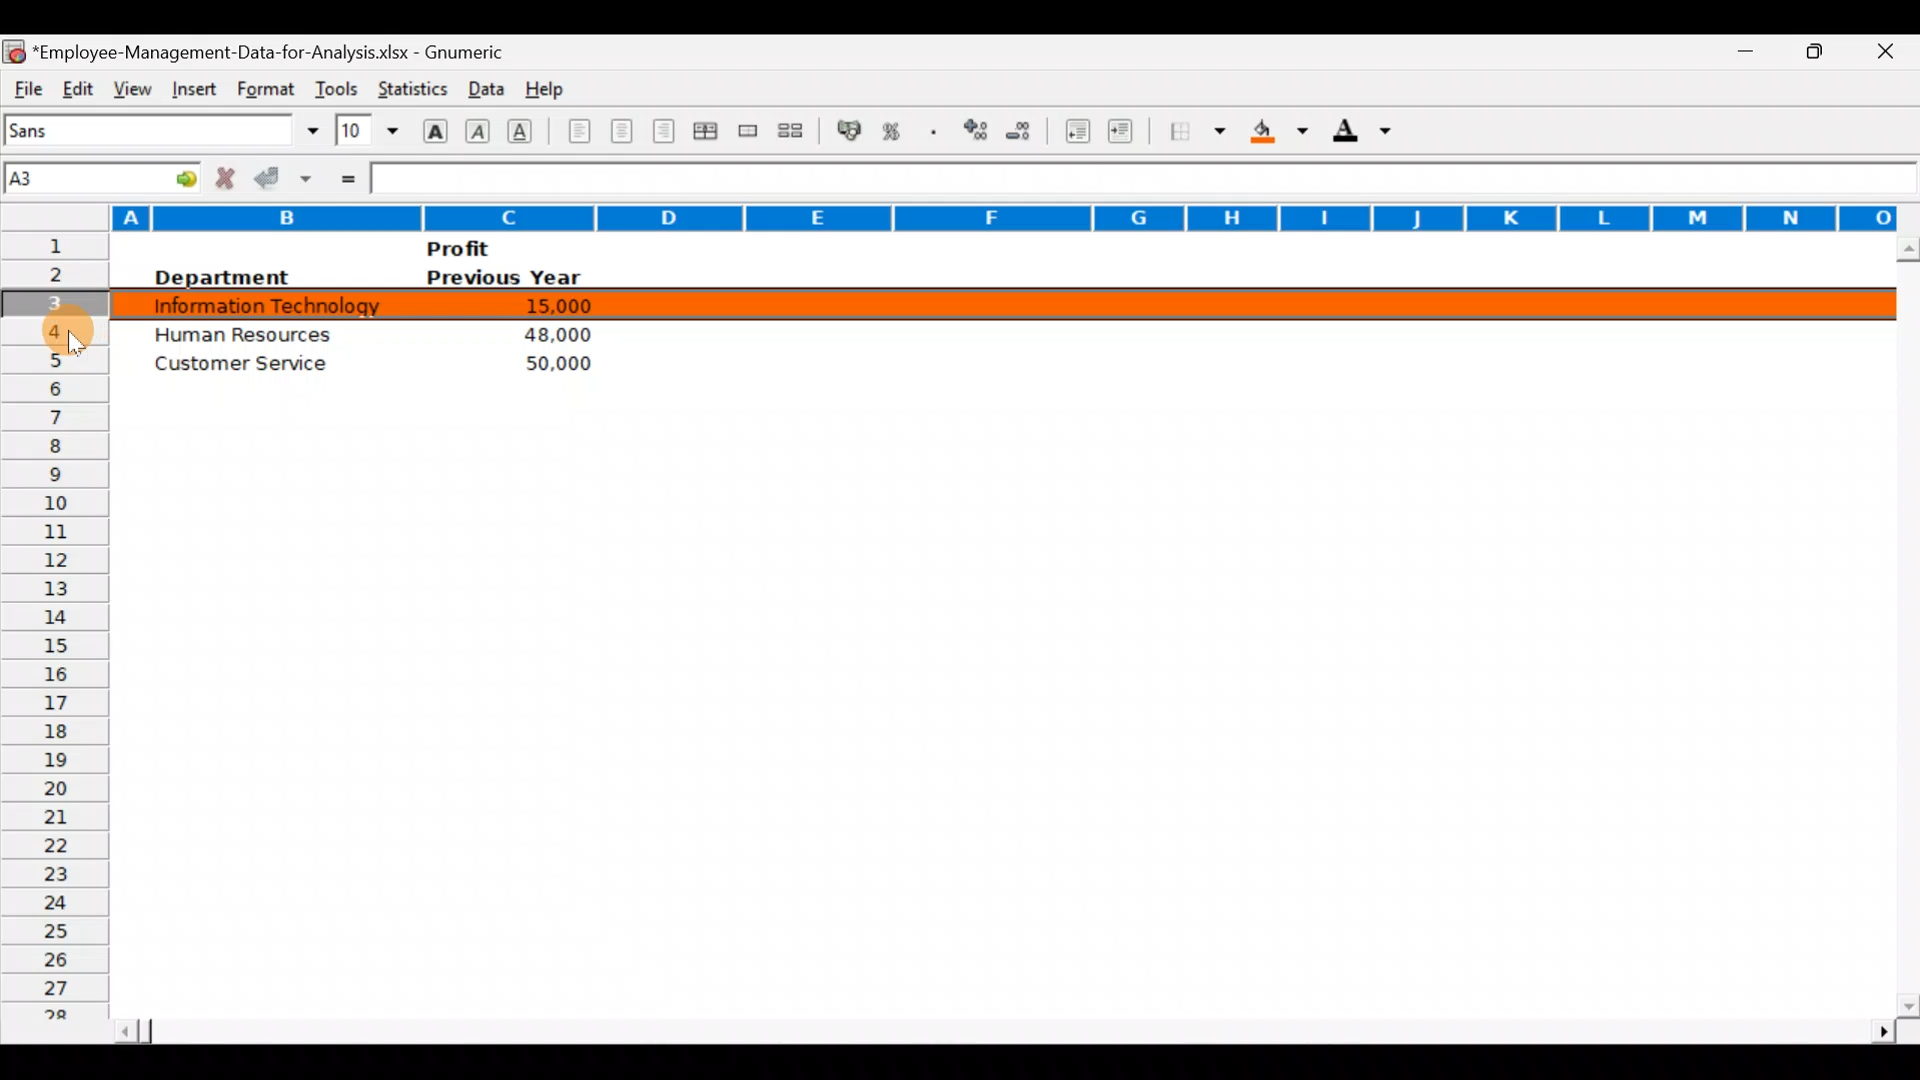 The image size is (1920, 1080). I want to click on Decrease indent, align contents to the left, so click(1080, 133).